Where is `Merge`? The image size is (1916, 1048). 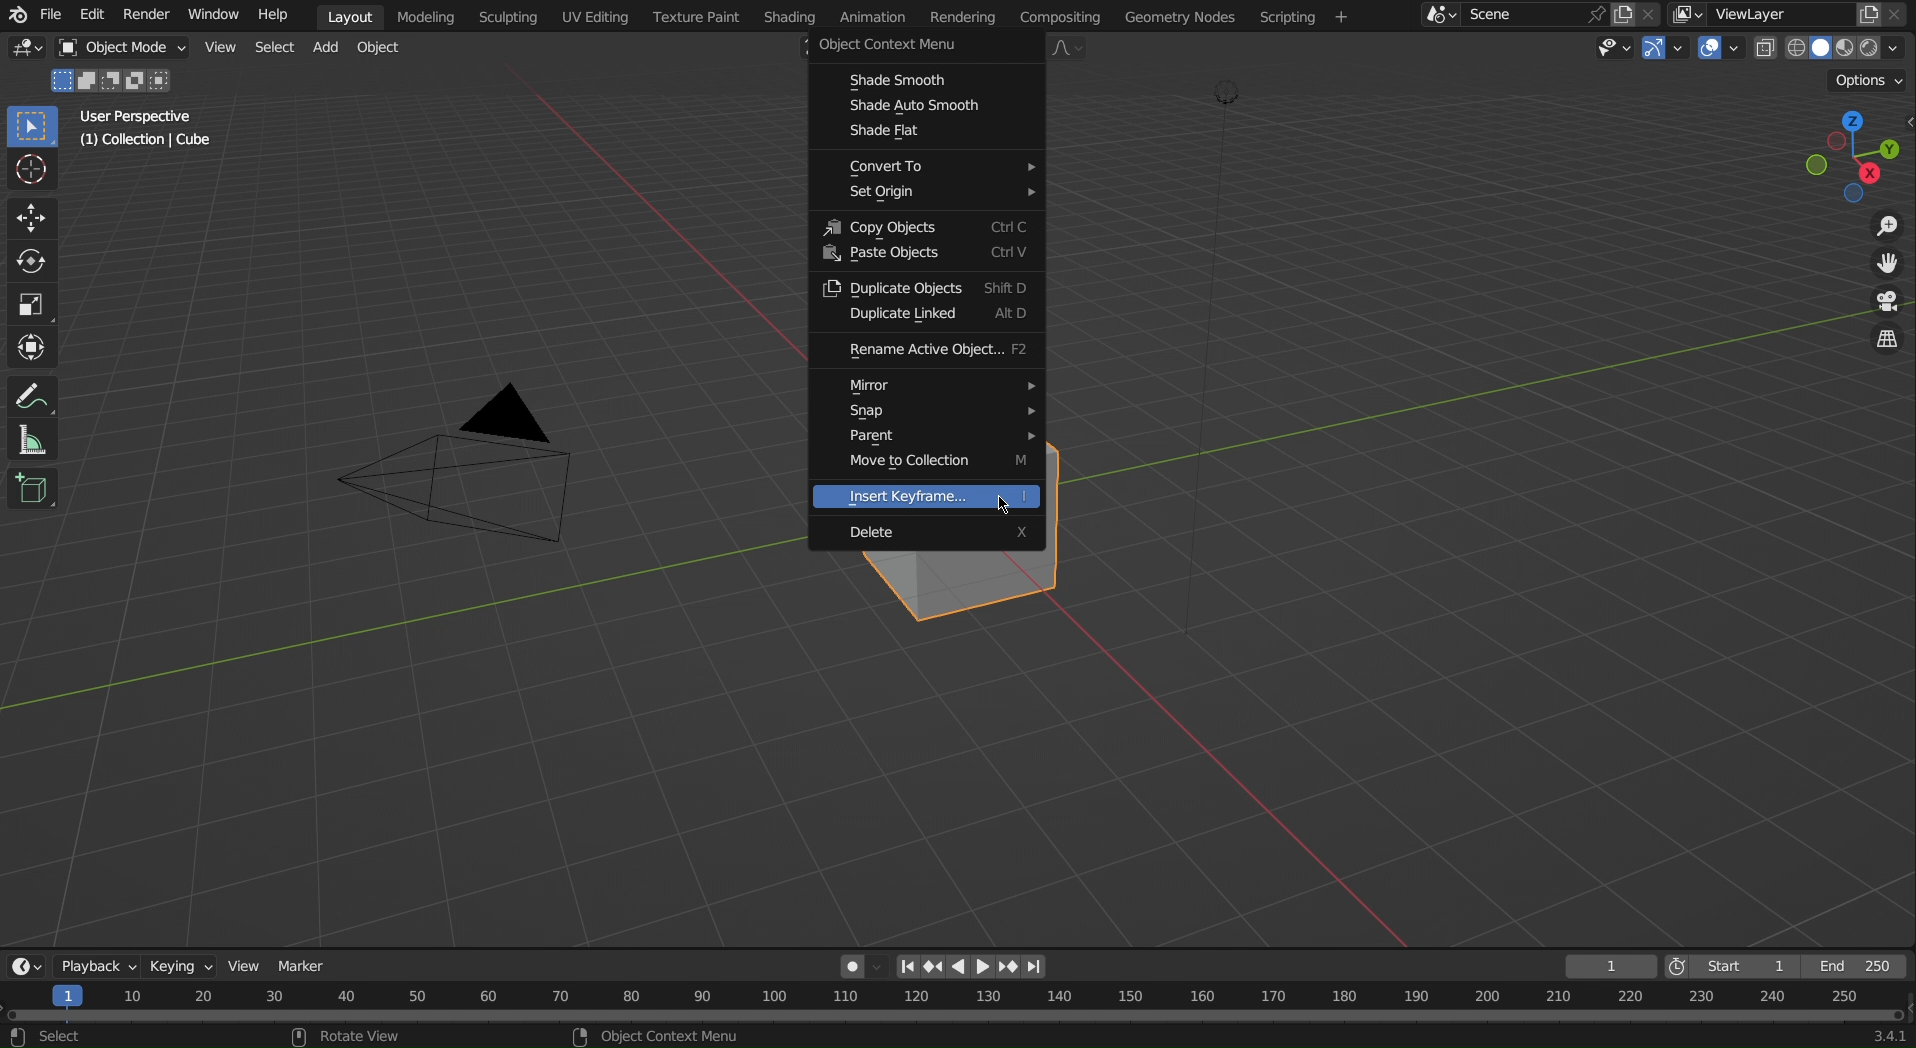
Merge is located at coordinates (88, 79).